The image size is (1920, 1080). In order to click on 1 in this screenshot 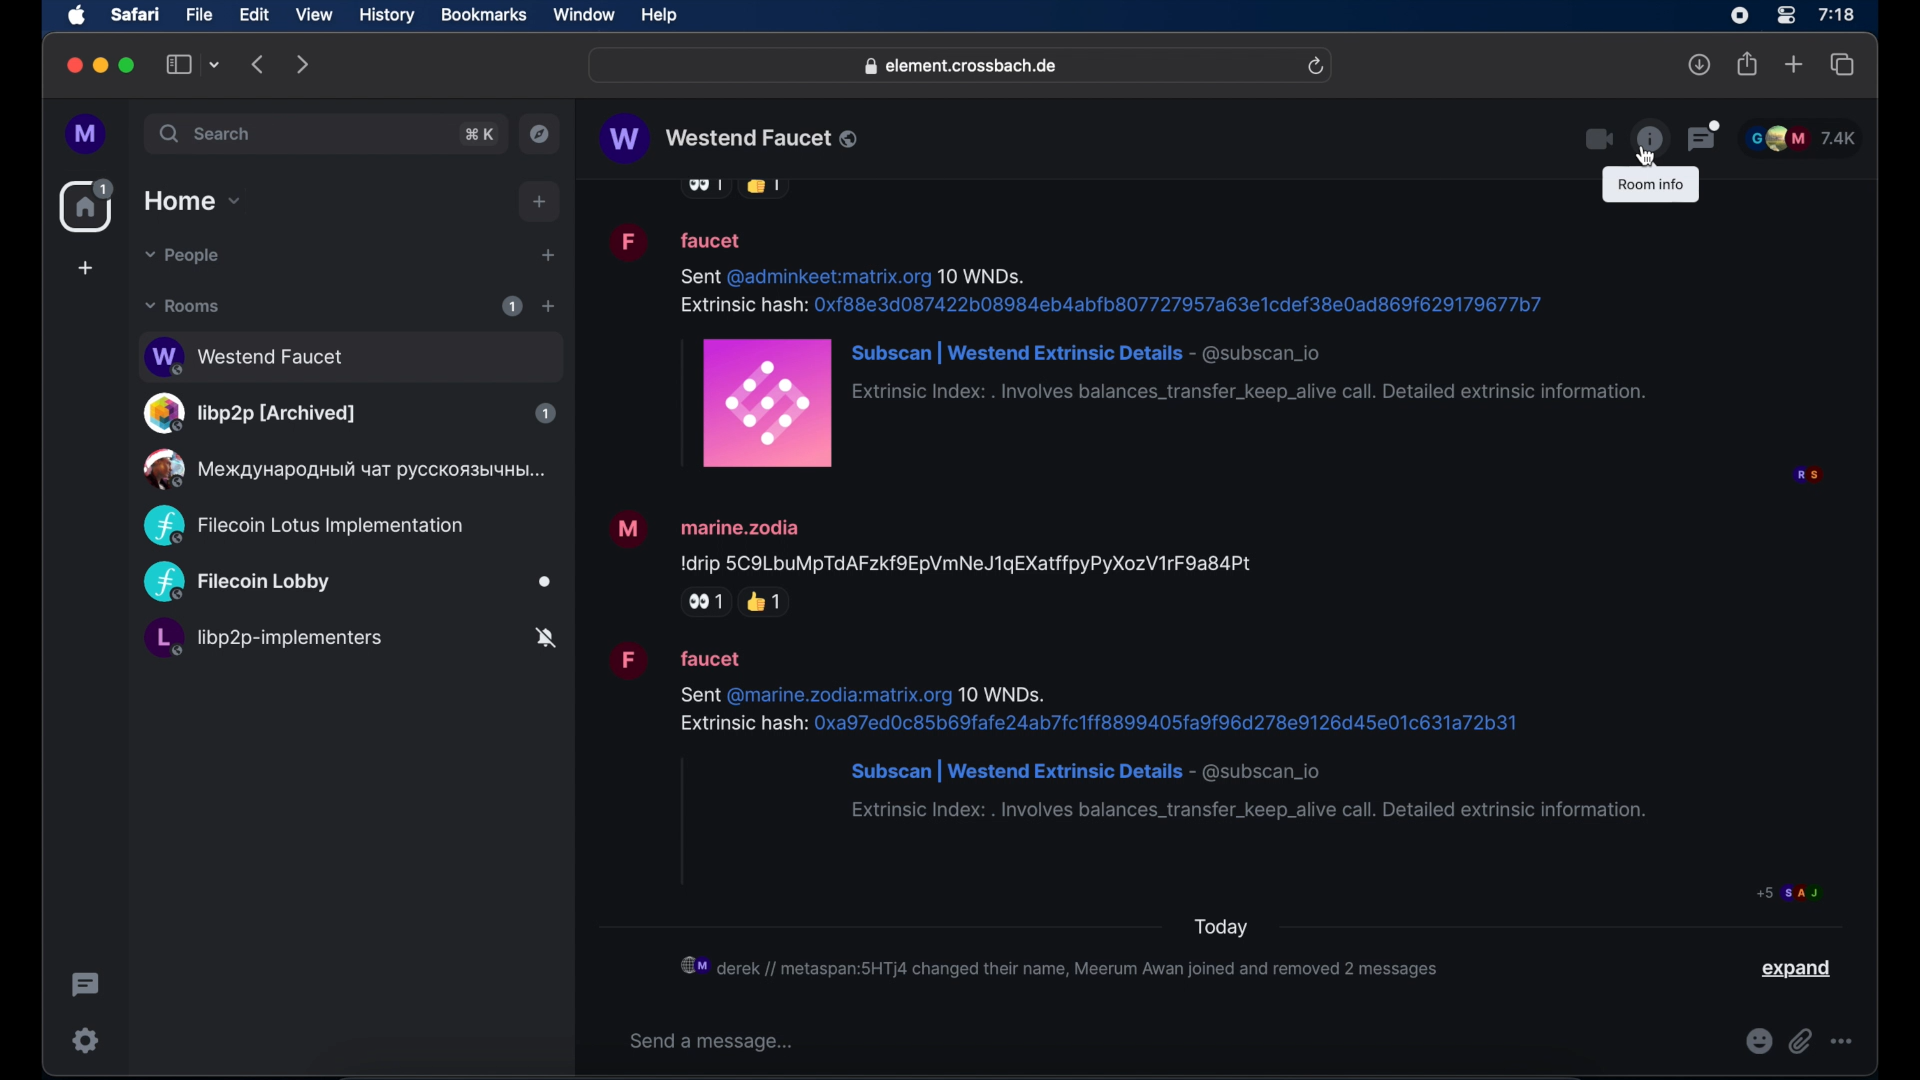, I will do `click(512, 306)`.